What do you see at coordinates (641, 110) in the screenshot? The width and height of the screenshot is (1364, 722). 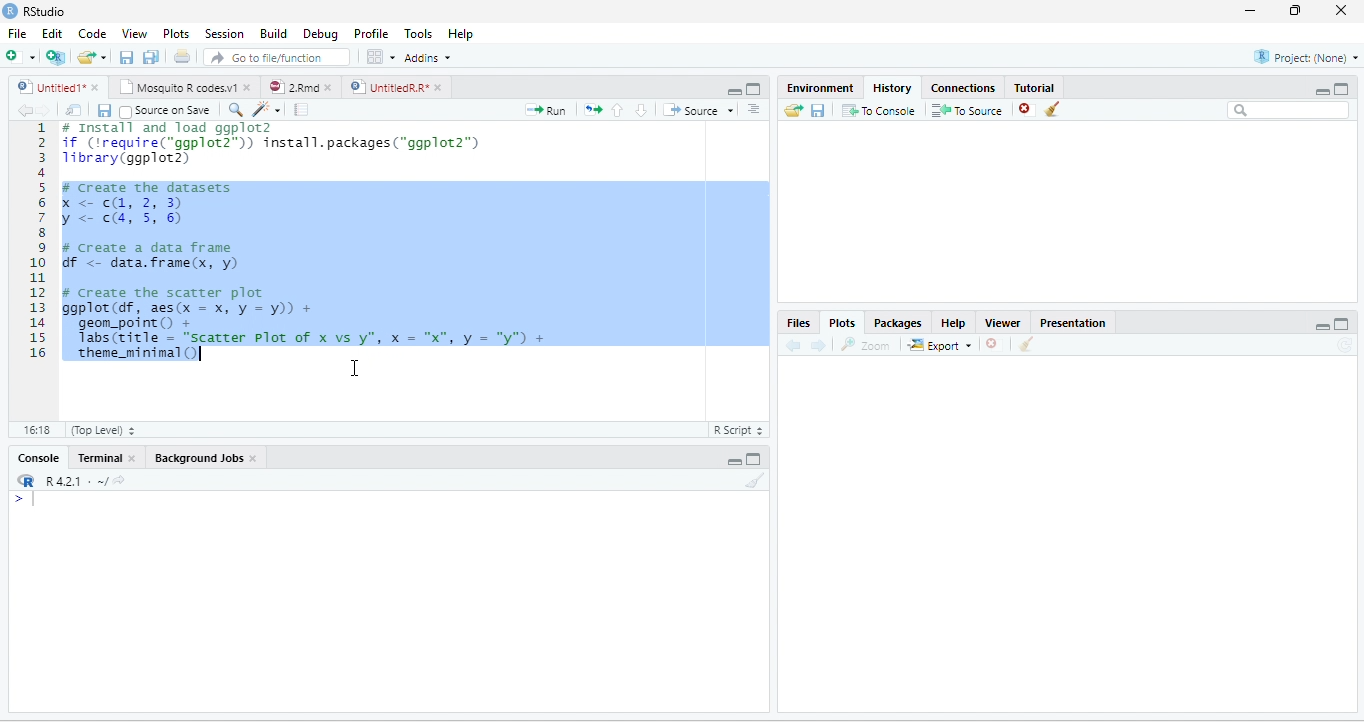 I see `Go to next section/chunk` at bounding box center [641, 110].